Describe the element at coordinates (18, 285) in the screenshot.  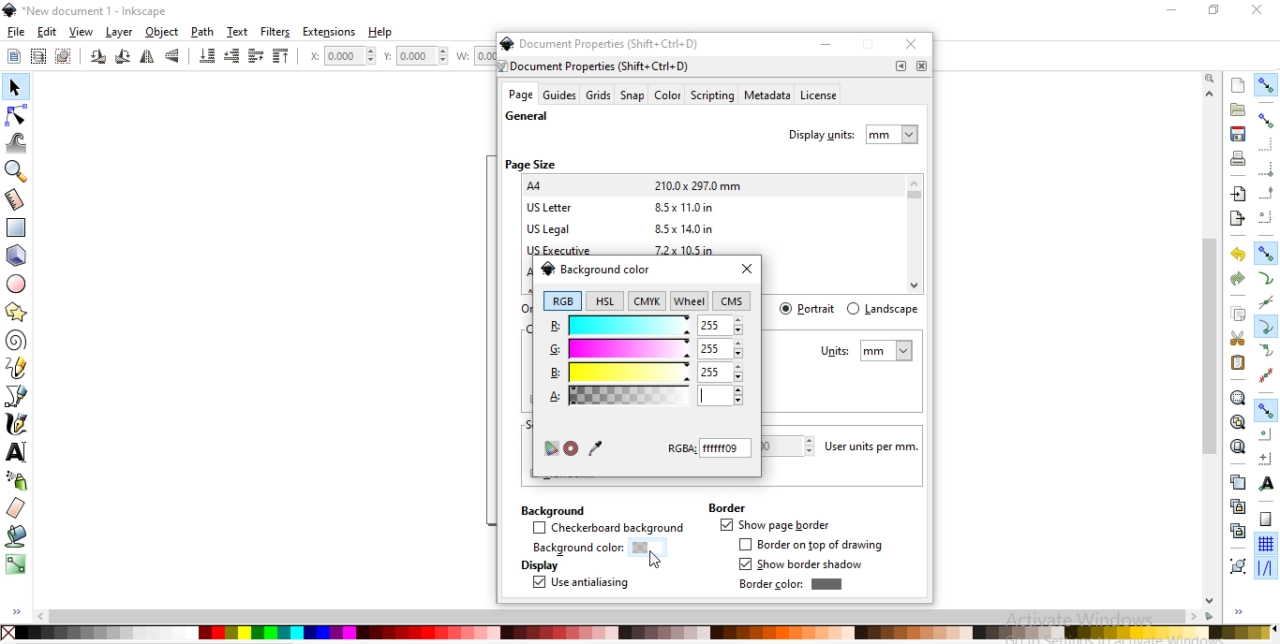
I see `create circles, arcs and ellipses` at that location.